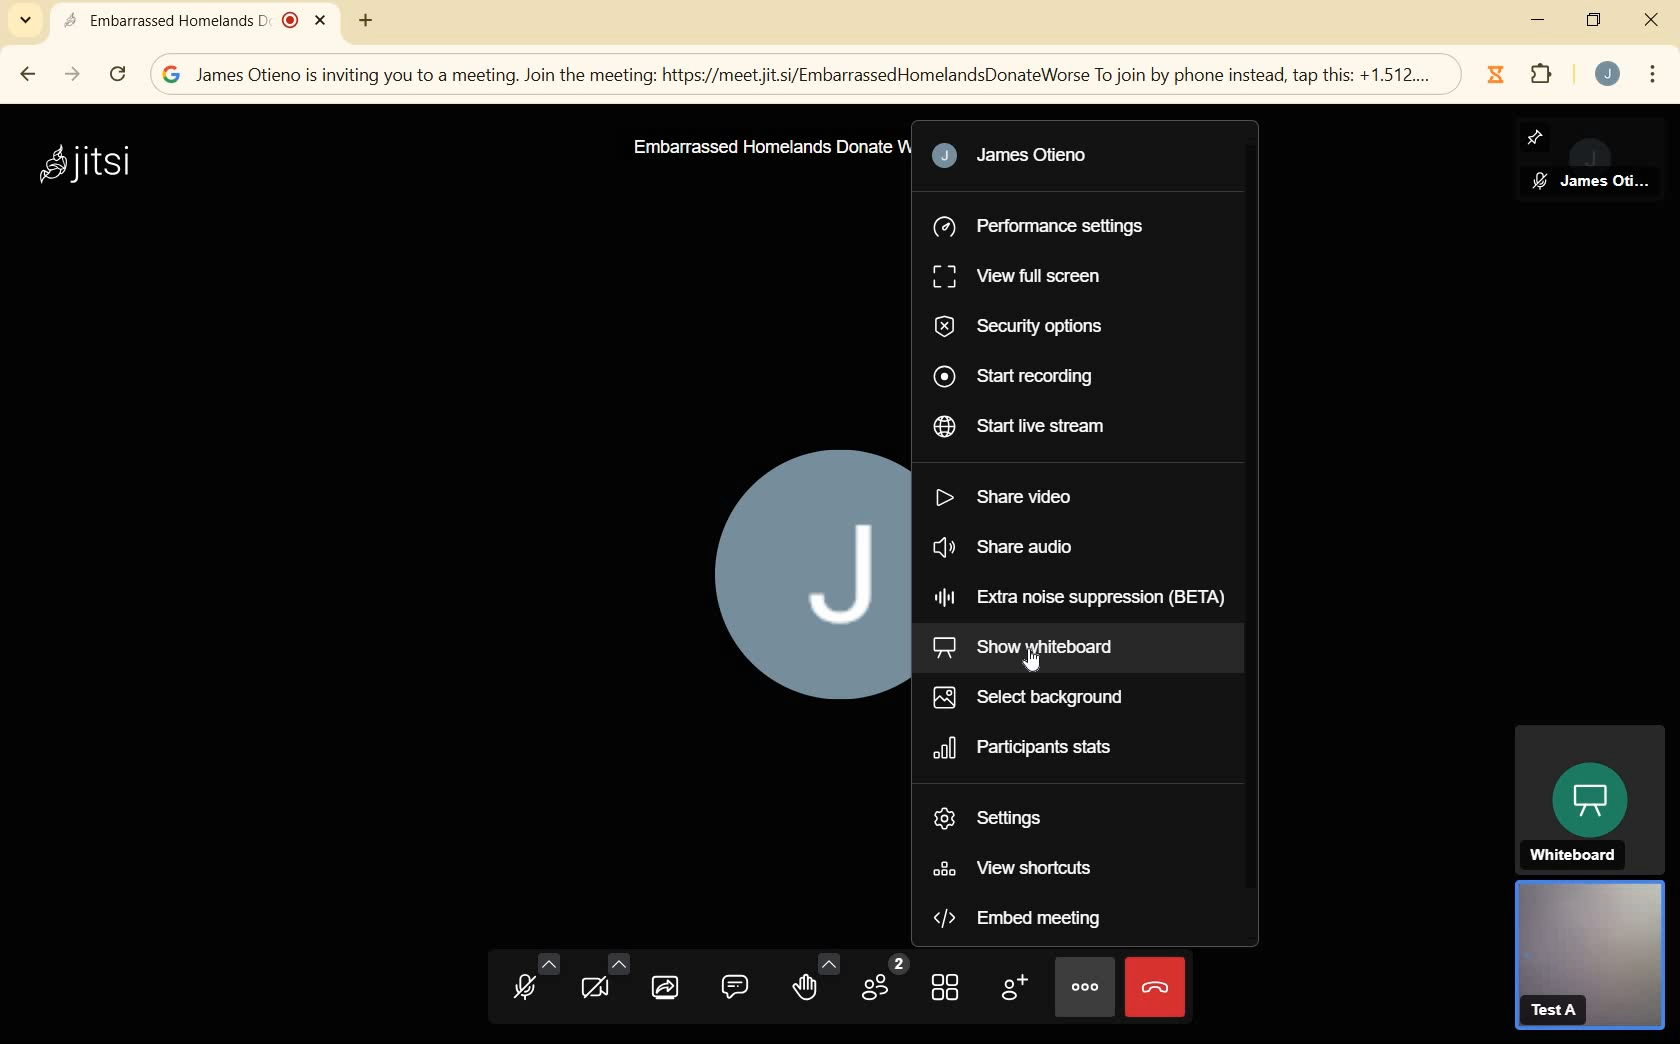  Describe the element at coordinates (766, 147) in the screenshot. I see `Embarrassed Homelands Donate Worse` at that location.